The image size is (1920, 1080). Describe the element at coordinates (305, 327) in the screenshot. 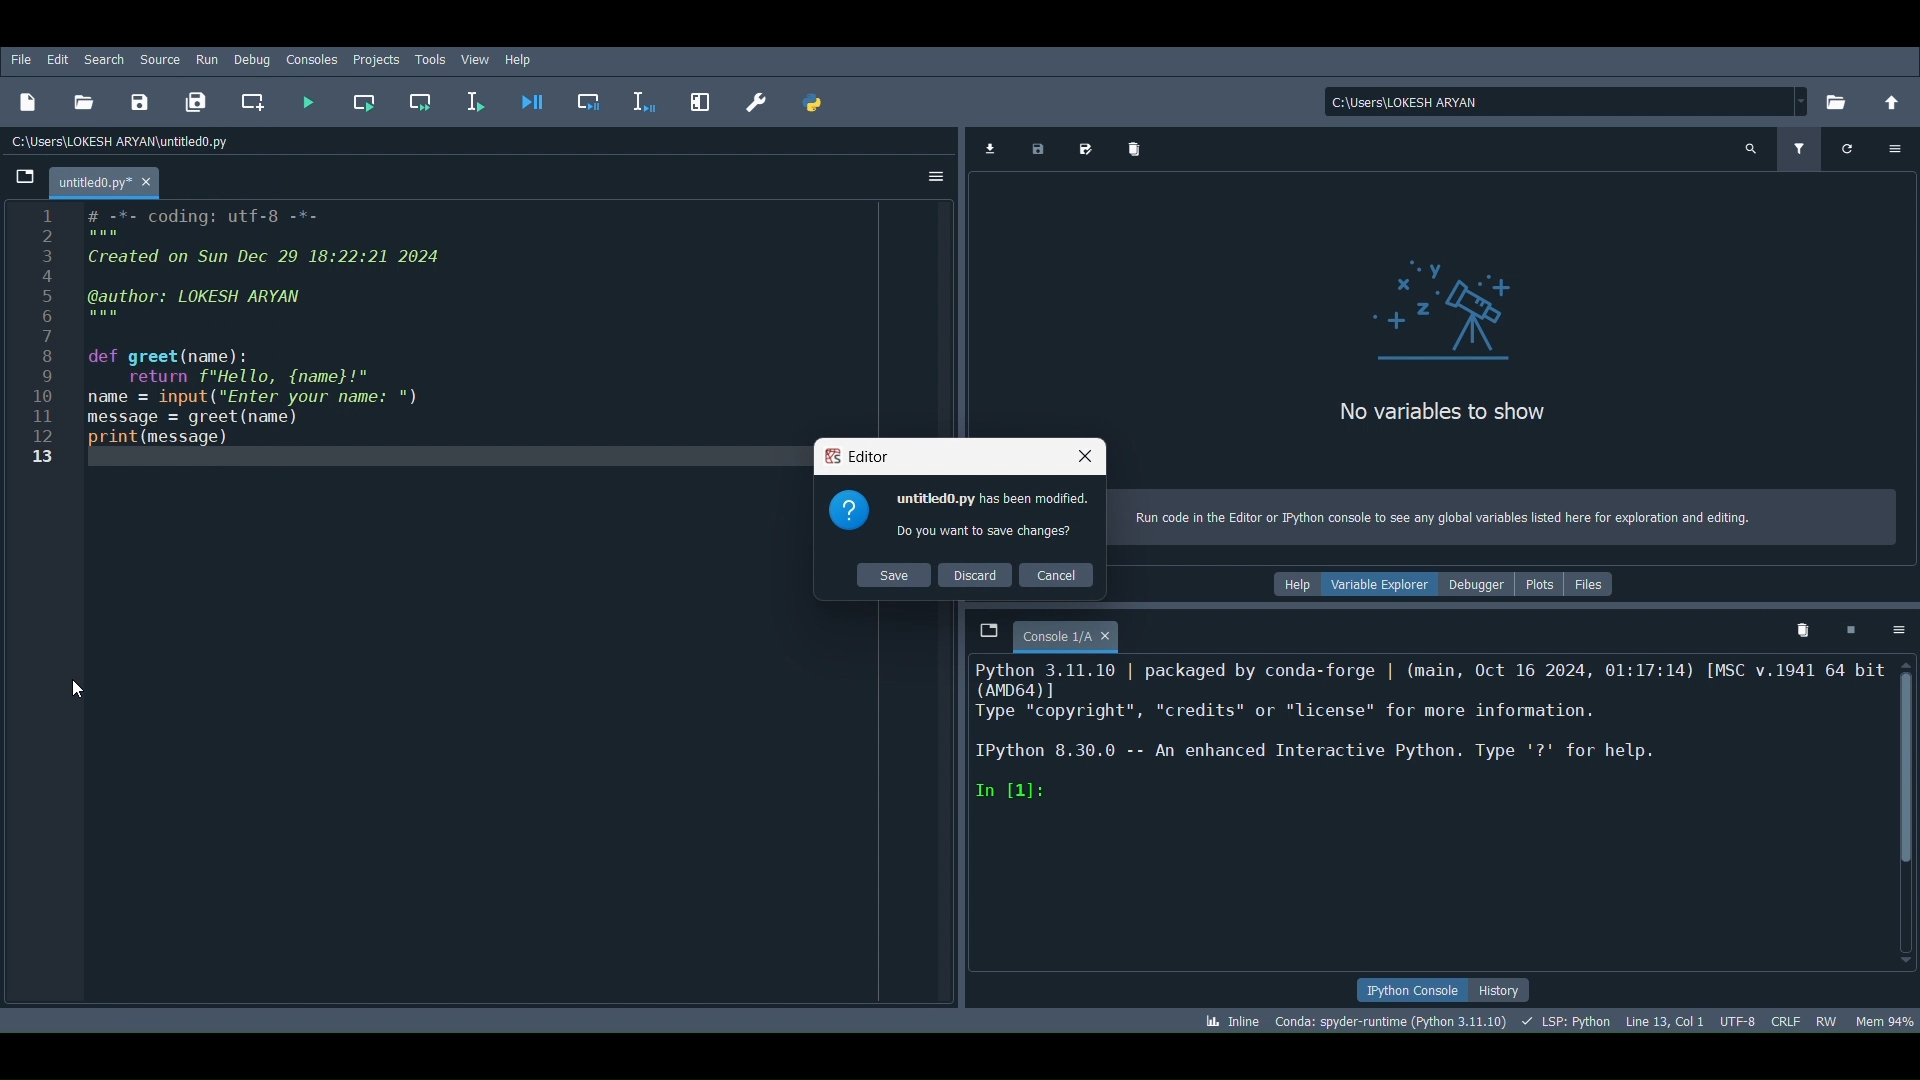

I see `# -*- coding: utf-8 -*-
Created on Sun Dec 29 18:22:21 2024
dauthor: LOKESH ARYAN
def greet(name):
return "Hello, {name}!"
ame = input (“Enter your name: ")
nessage = greet (name)
srint (message)` at that location.